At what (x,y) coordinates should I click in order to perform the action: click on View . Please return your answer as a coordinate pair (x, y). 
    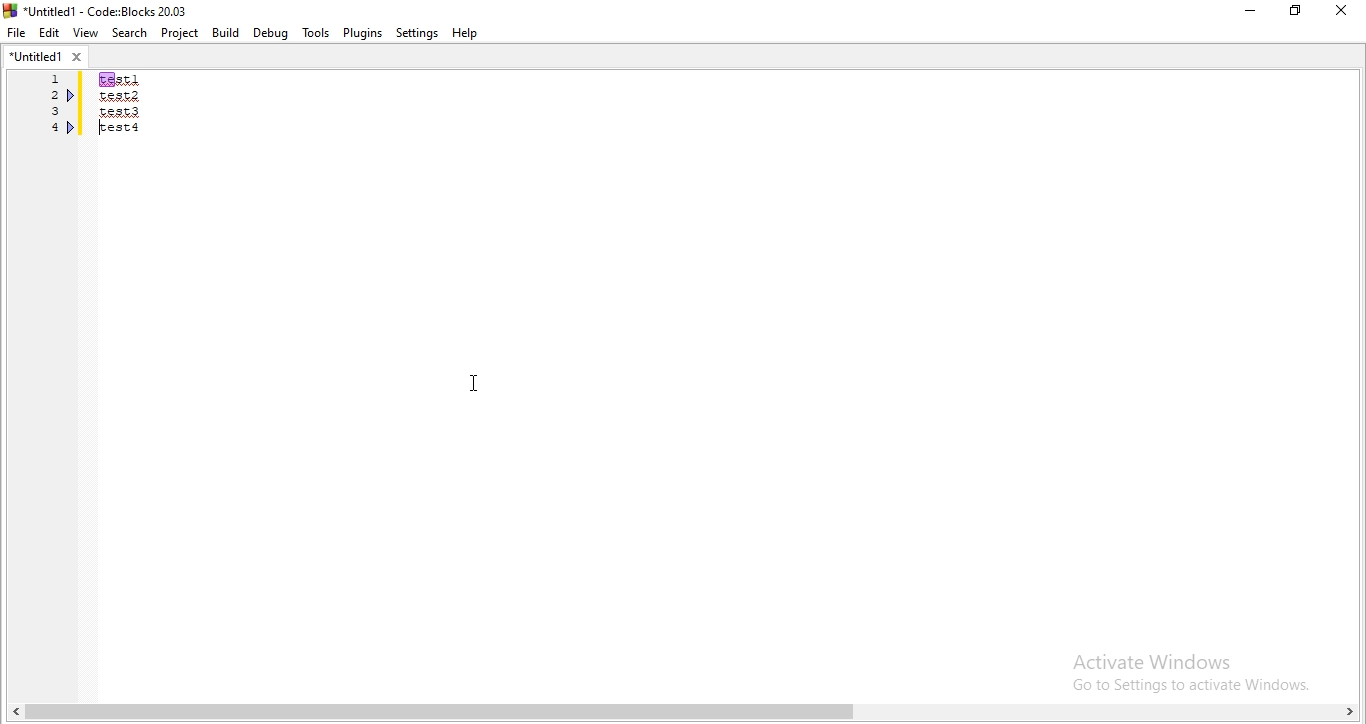
    Looking at the image, I should click on (85, 30).